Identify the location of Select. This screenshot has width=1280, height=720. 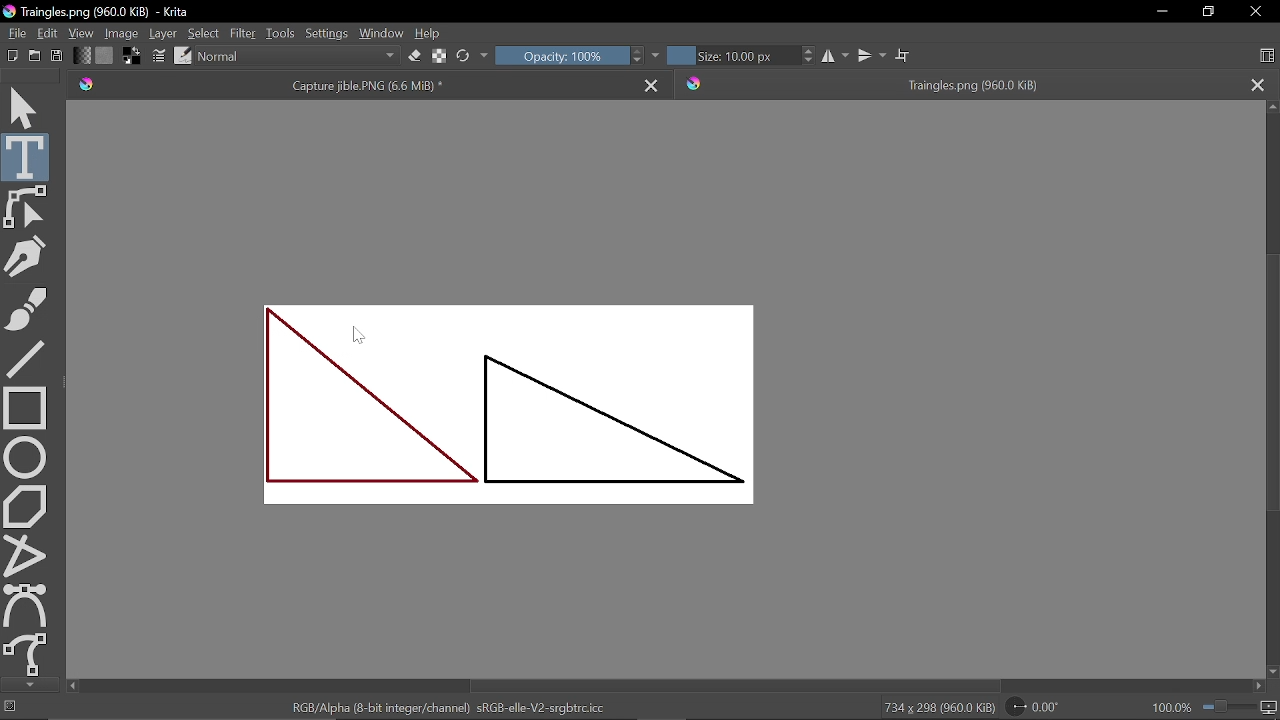
(204, 32).